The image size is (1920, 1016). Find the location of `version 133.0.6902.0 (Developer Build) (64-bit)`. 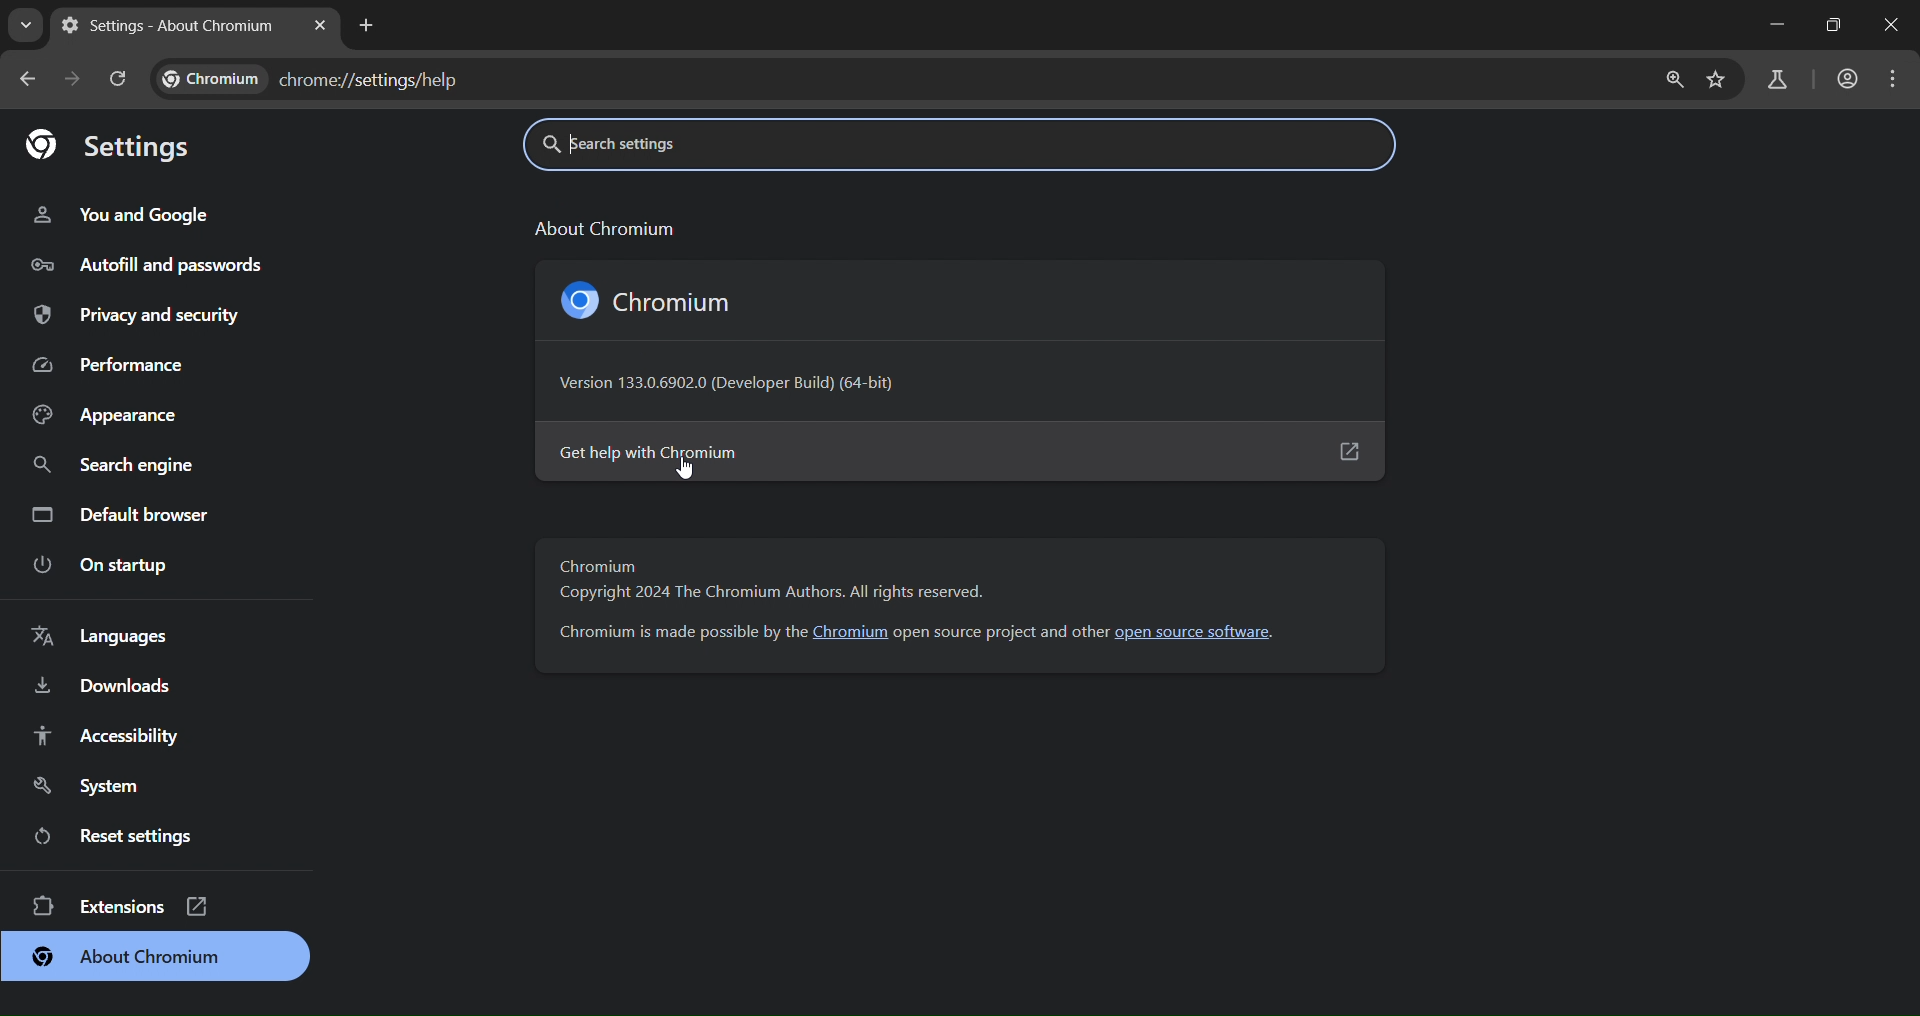

version 133.0.6902.0 (Developer Build) (64-bit) is located at coordinates (736, 386).